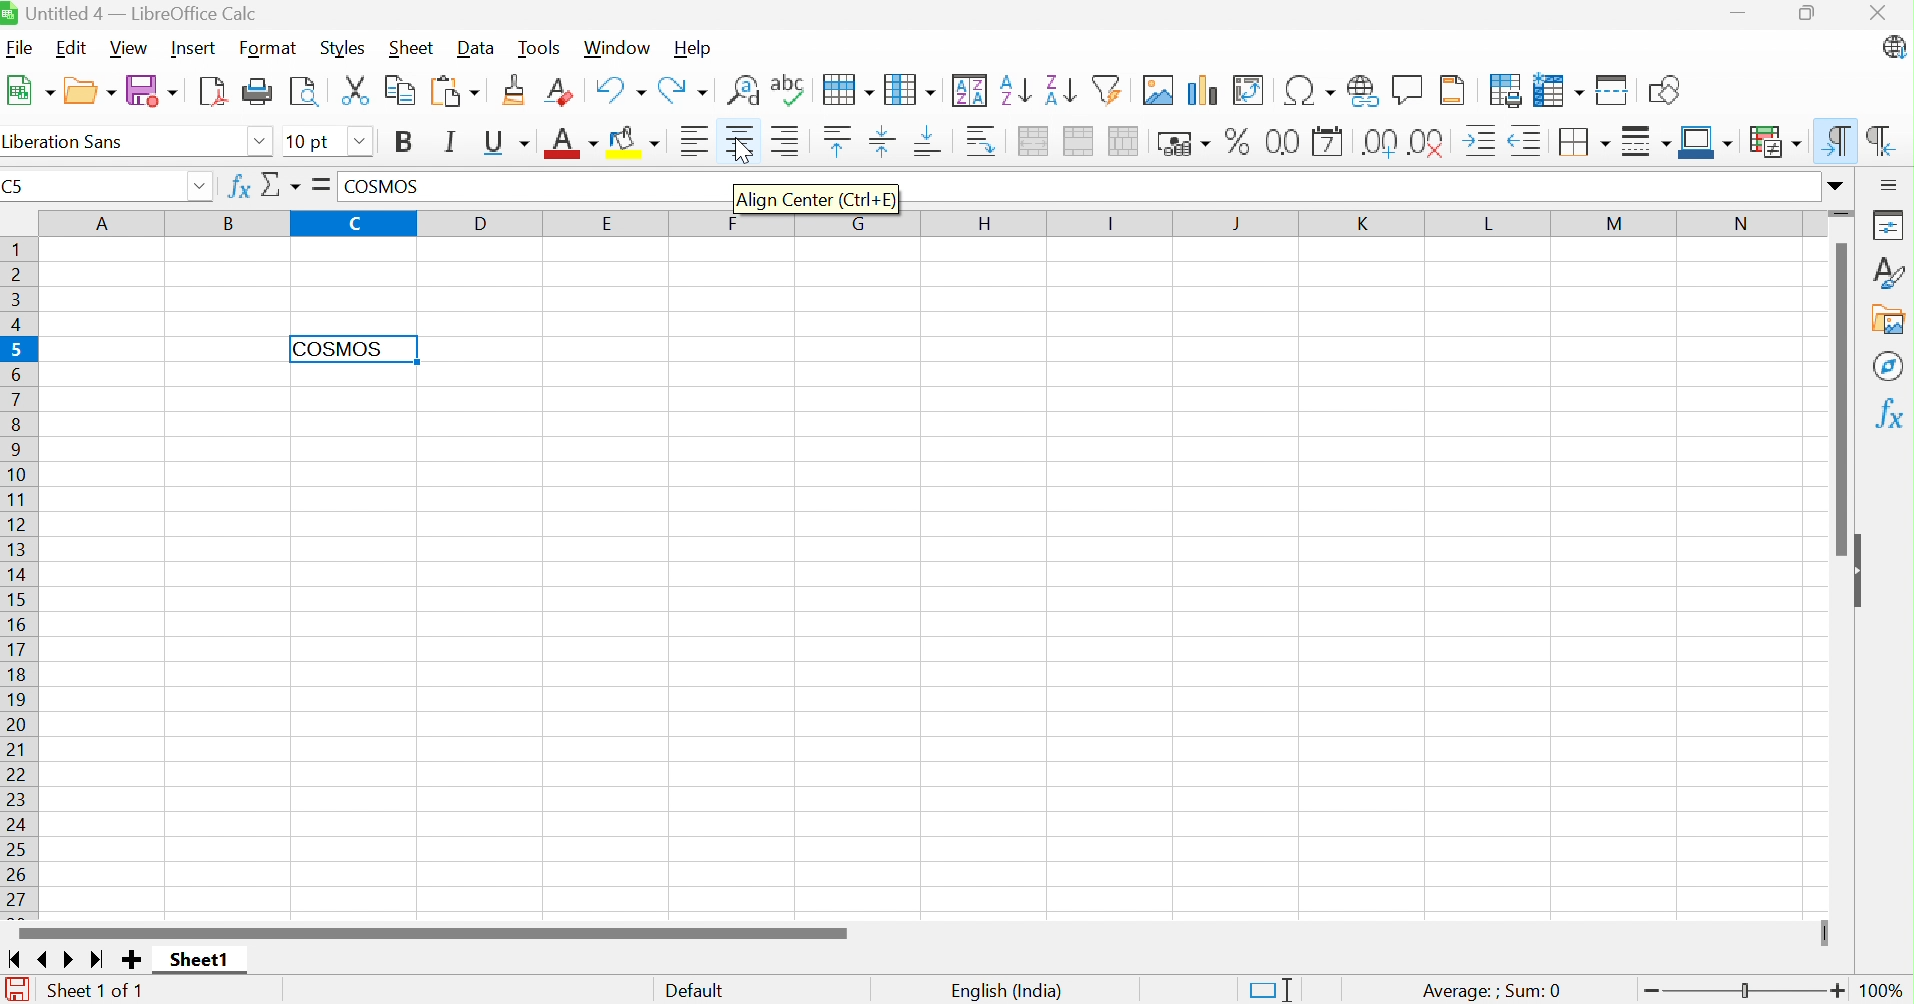 Image resolution: width=1914 pixels, height=1004 pixels. Describe the element at coordinates (199, 186) in the screenshot. I see `Drop Down` at that location.